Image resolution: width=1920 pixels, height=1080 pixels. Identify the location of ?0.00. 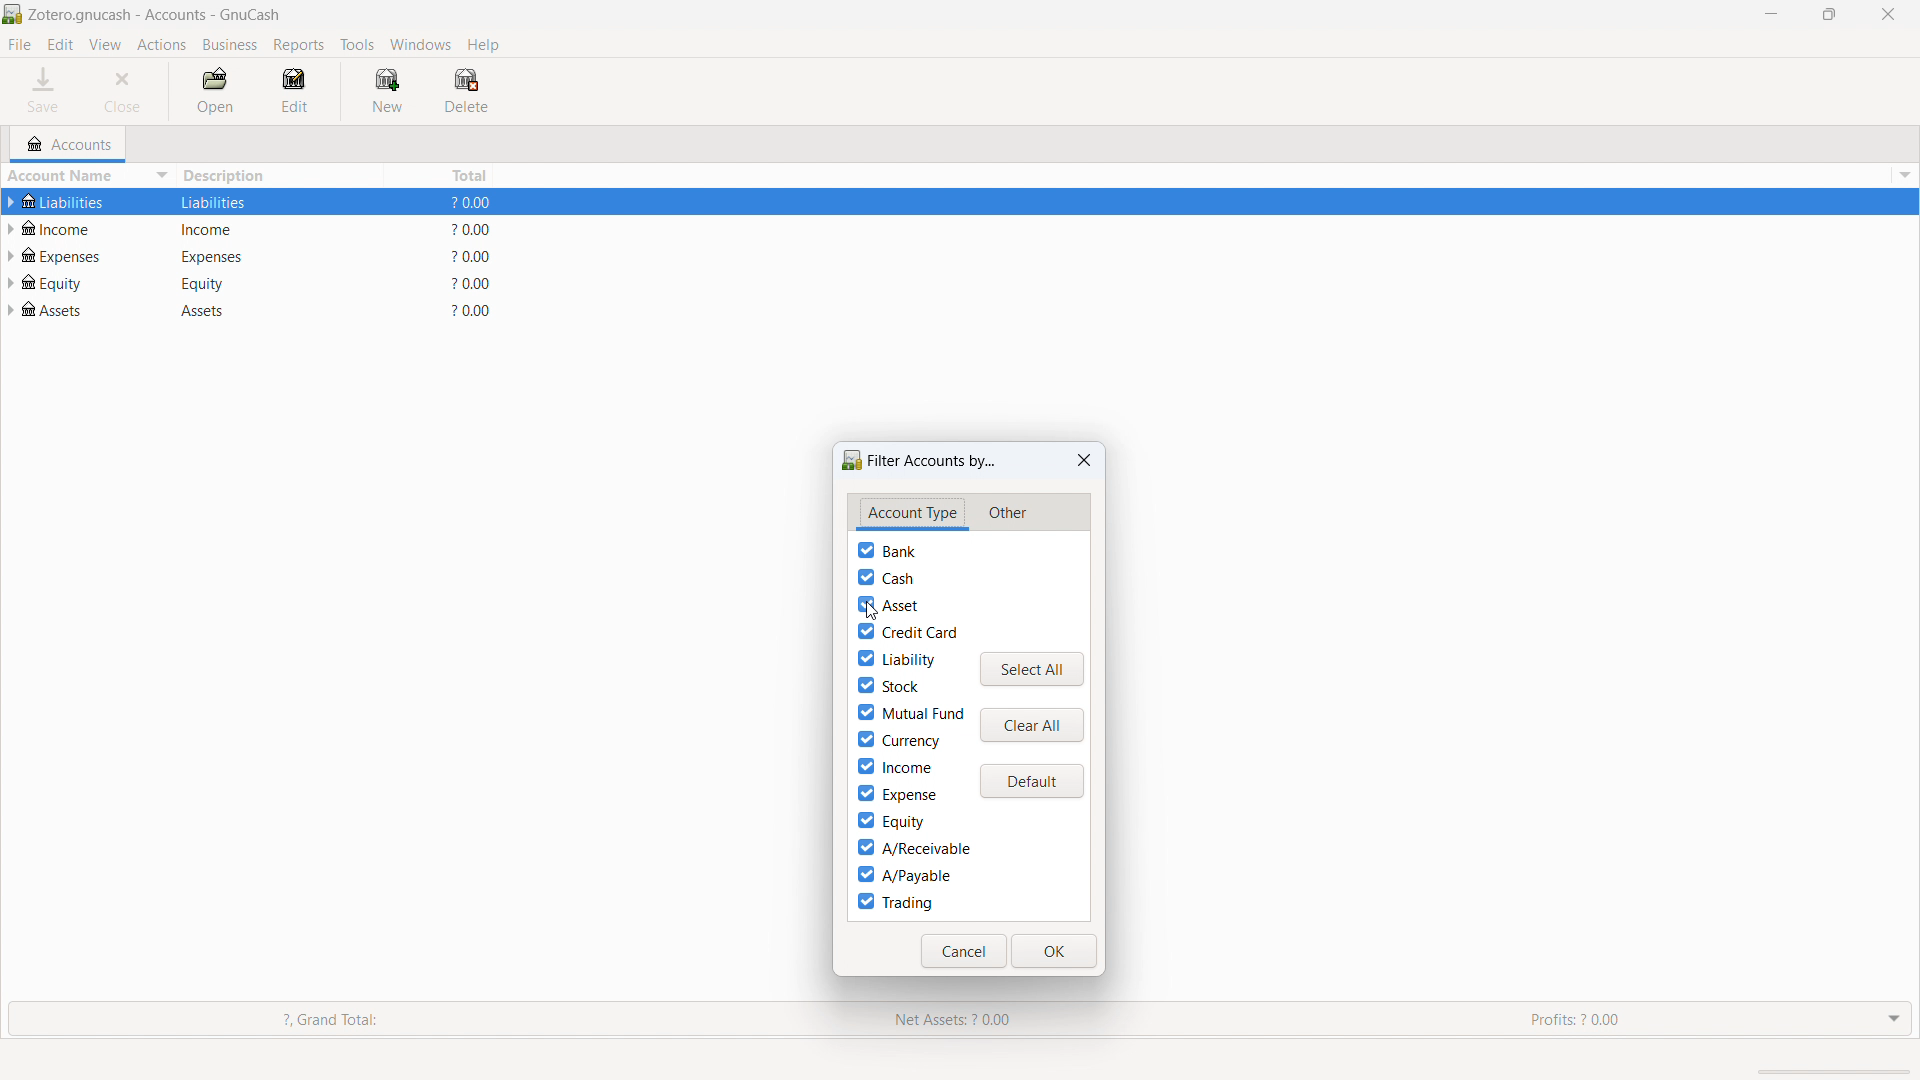
(470, 311).